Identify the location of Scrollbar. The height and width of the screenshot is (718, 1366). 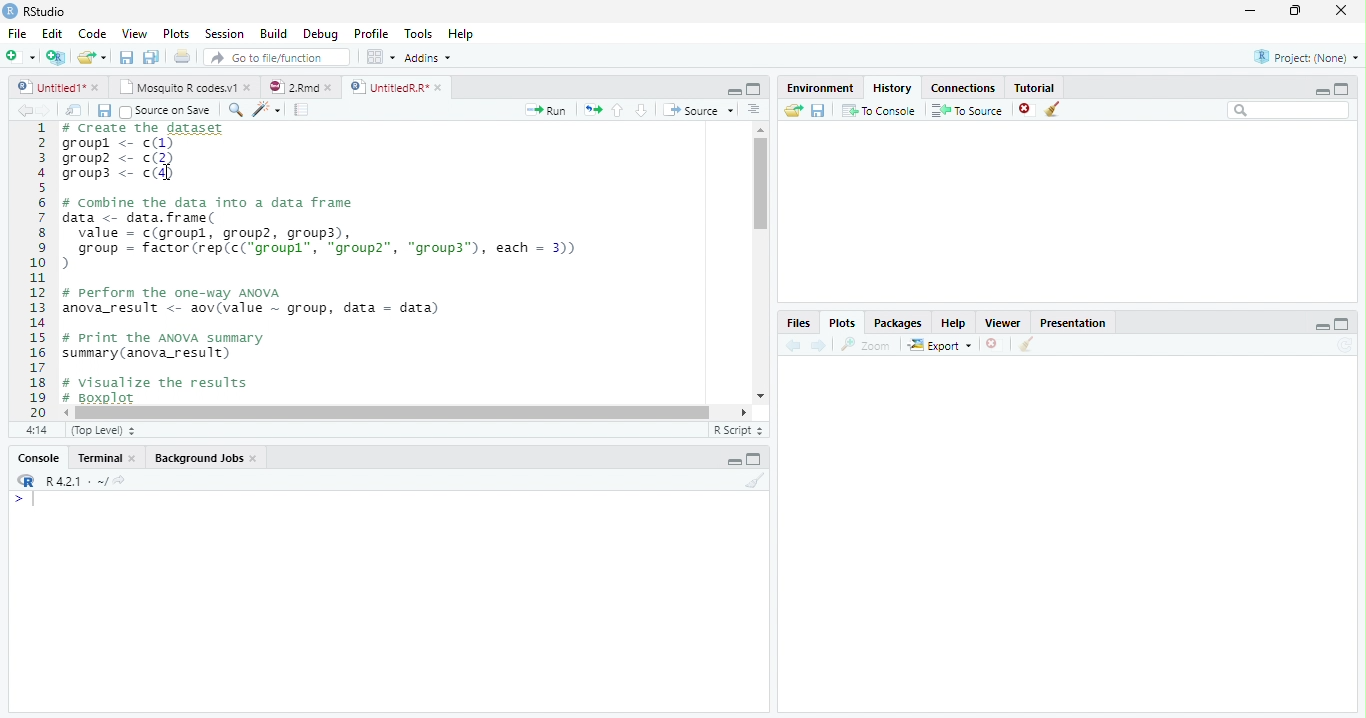
(408, 411).